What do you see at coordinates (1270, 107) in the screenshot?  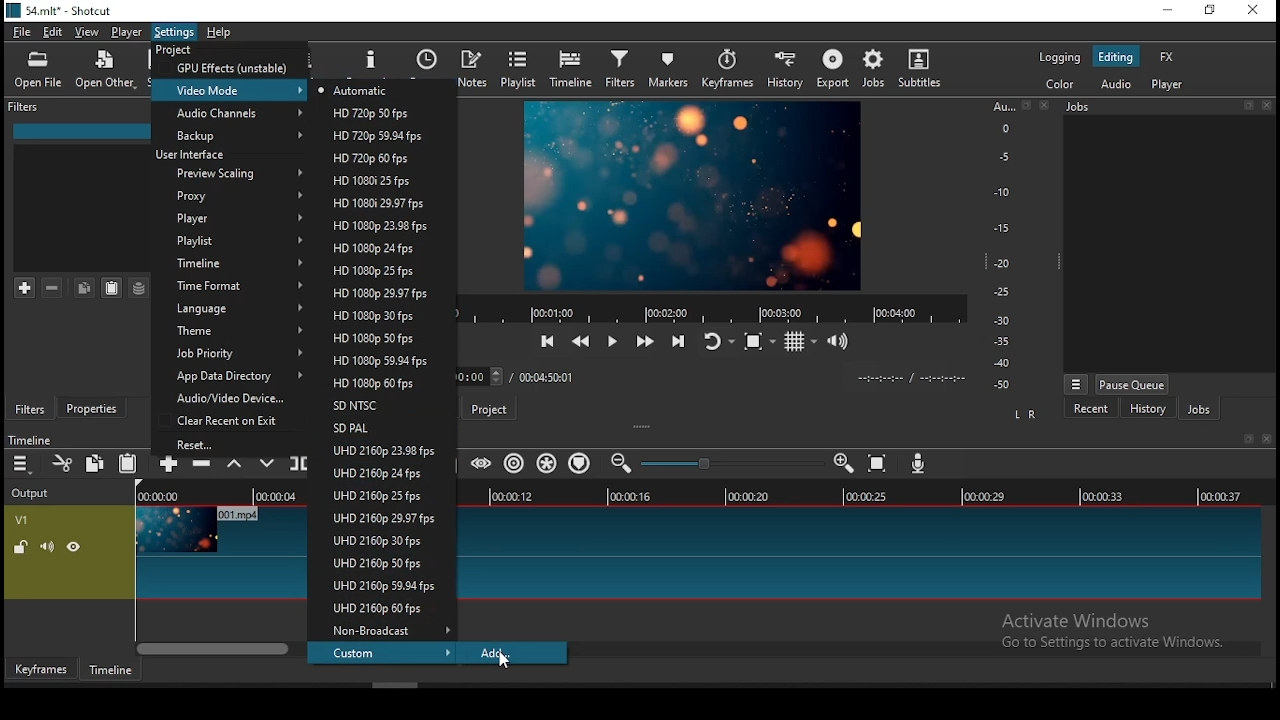 I see `close` at bounding box center [1270, 107].